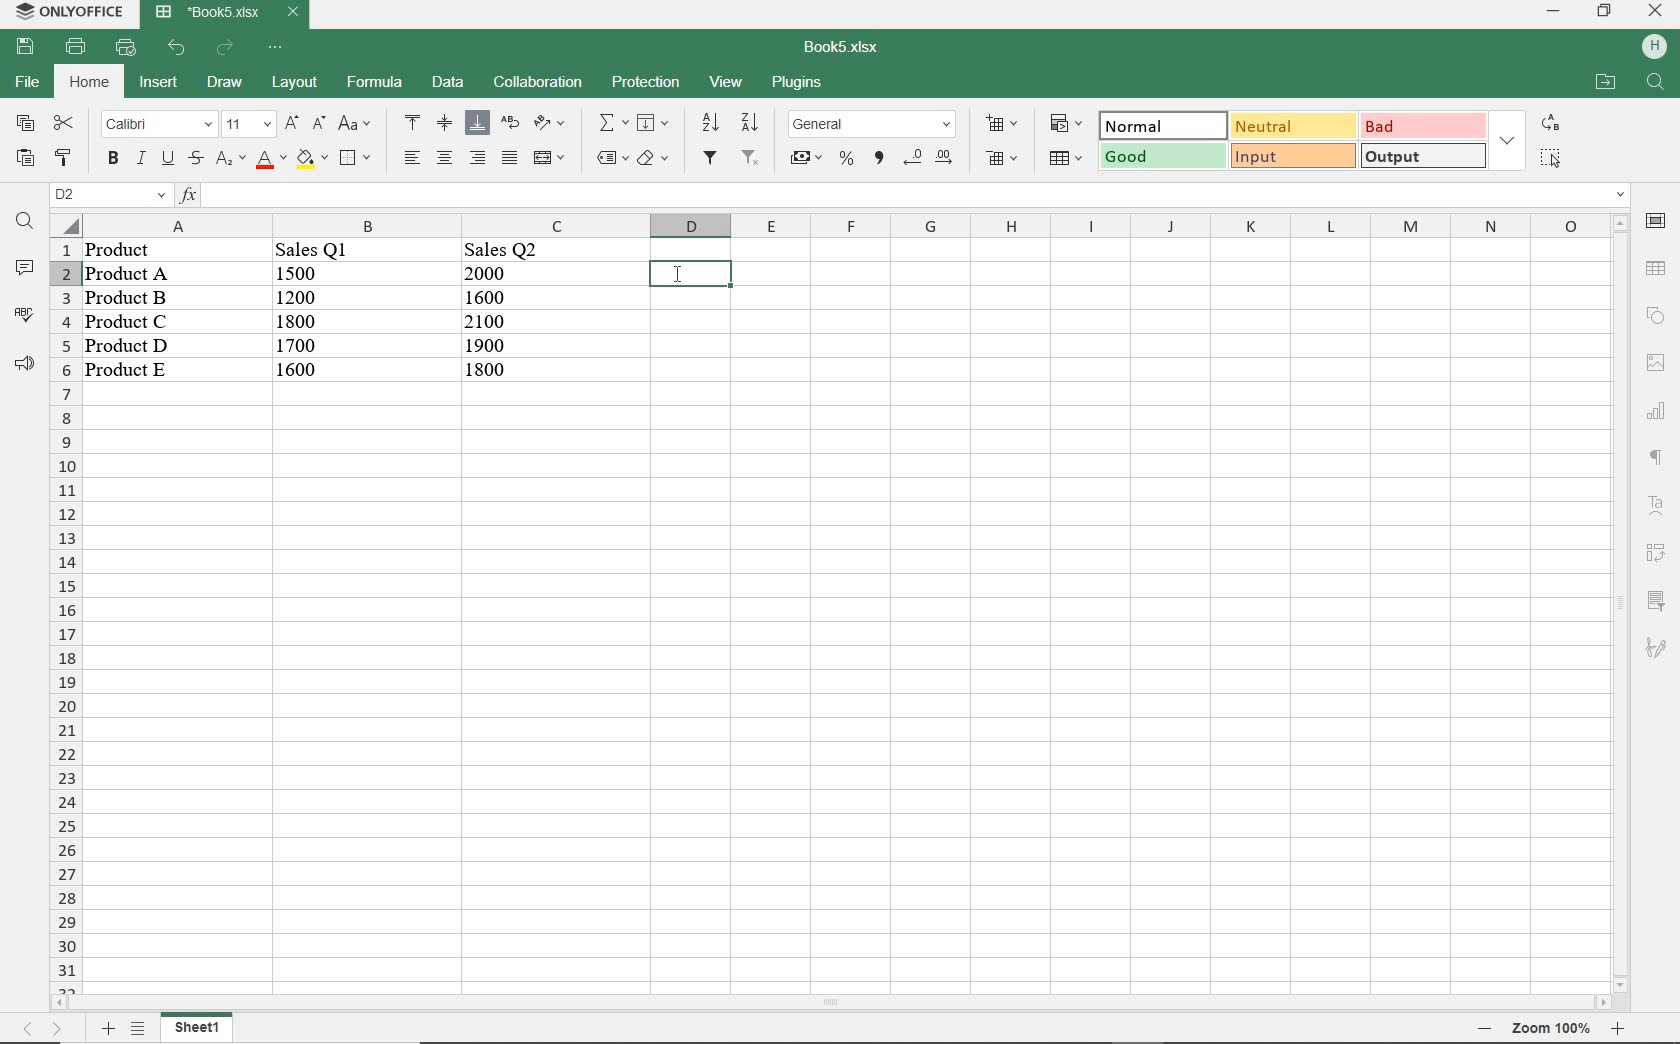 The width and height of the screenshot is (1680, 1044). Describe the element at coordinates (1424, 157) in the screenshot. I see `output` at that location.